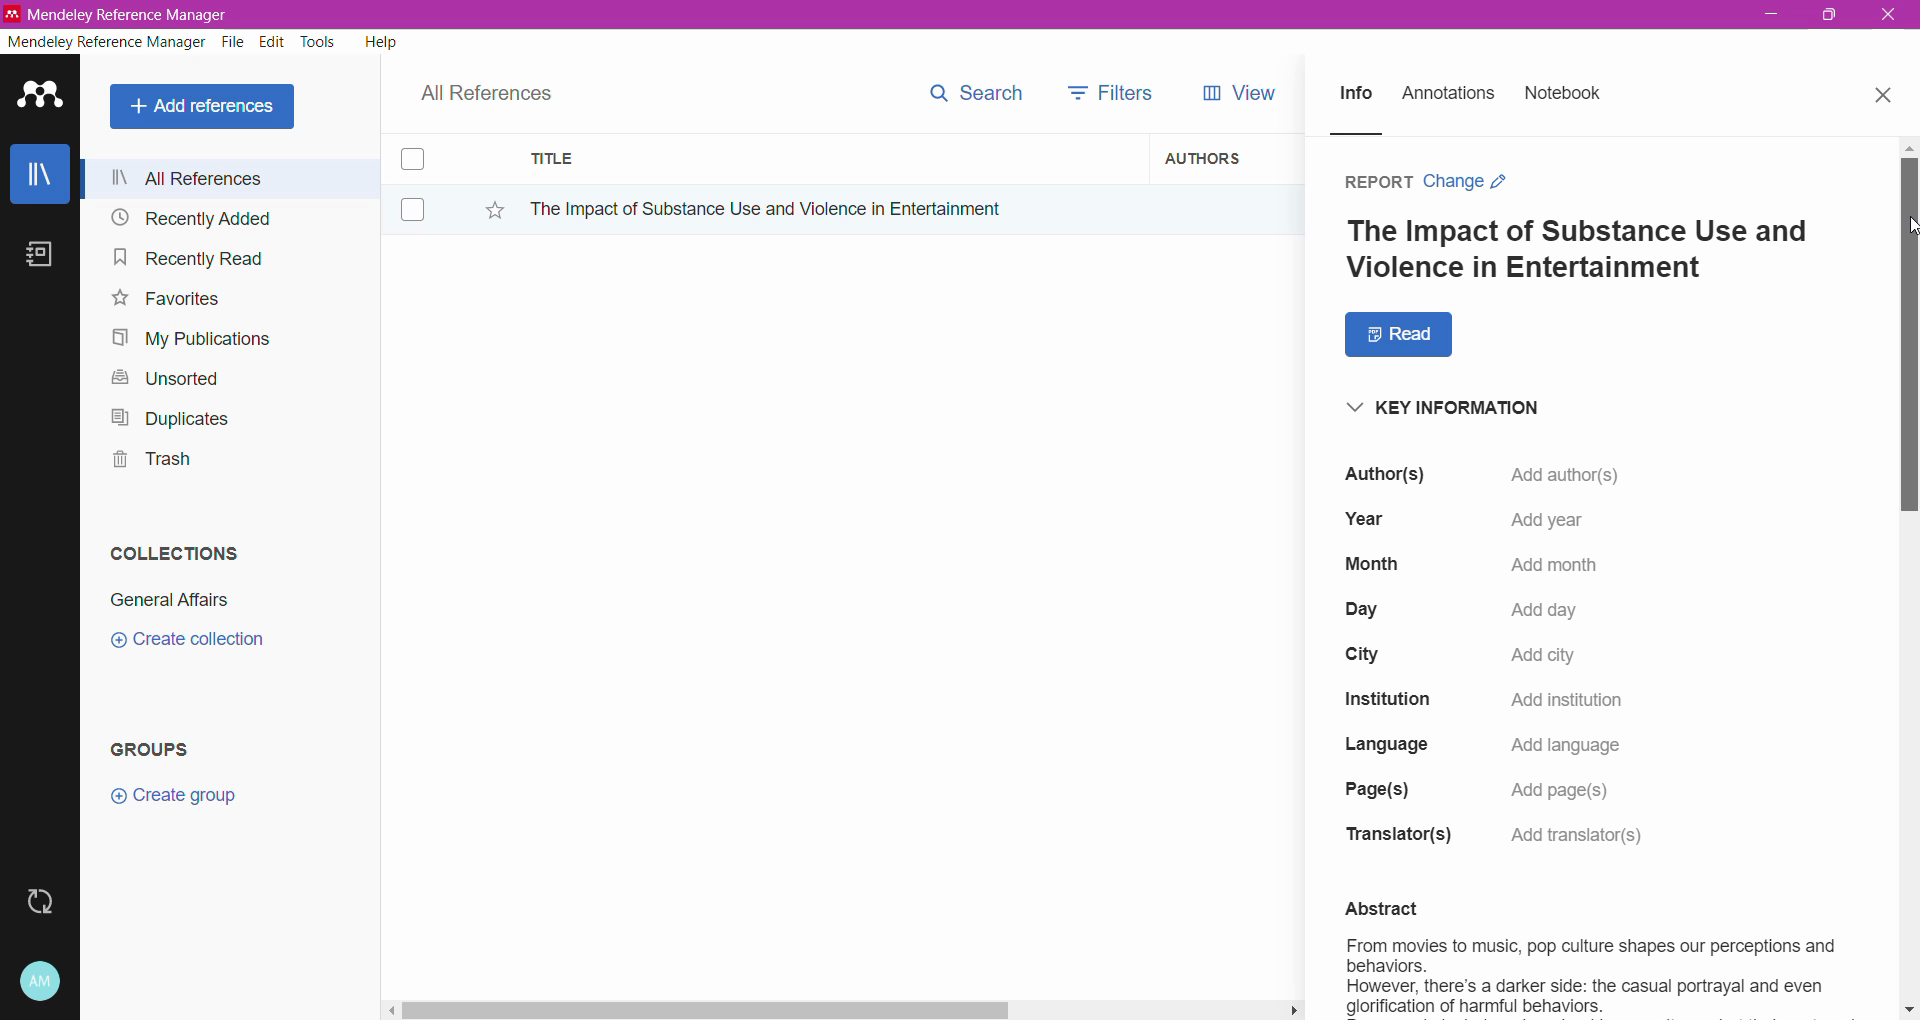 This screenshot has height=1020, width=1920. What do you see at coordinates (1578, 951) in the screenshot?
I see `abstract` at bounding box center [1578, 951].